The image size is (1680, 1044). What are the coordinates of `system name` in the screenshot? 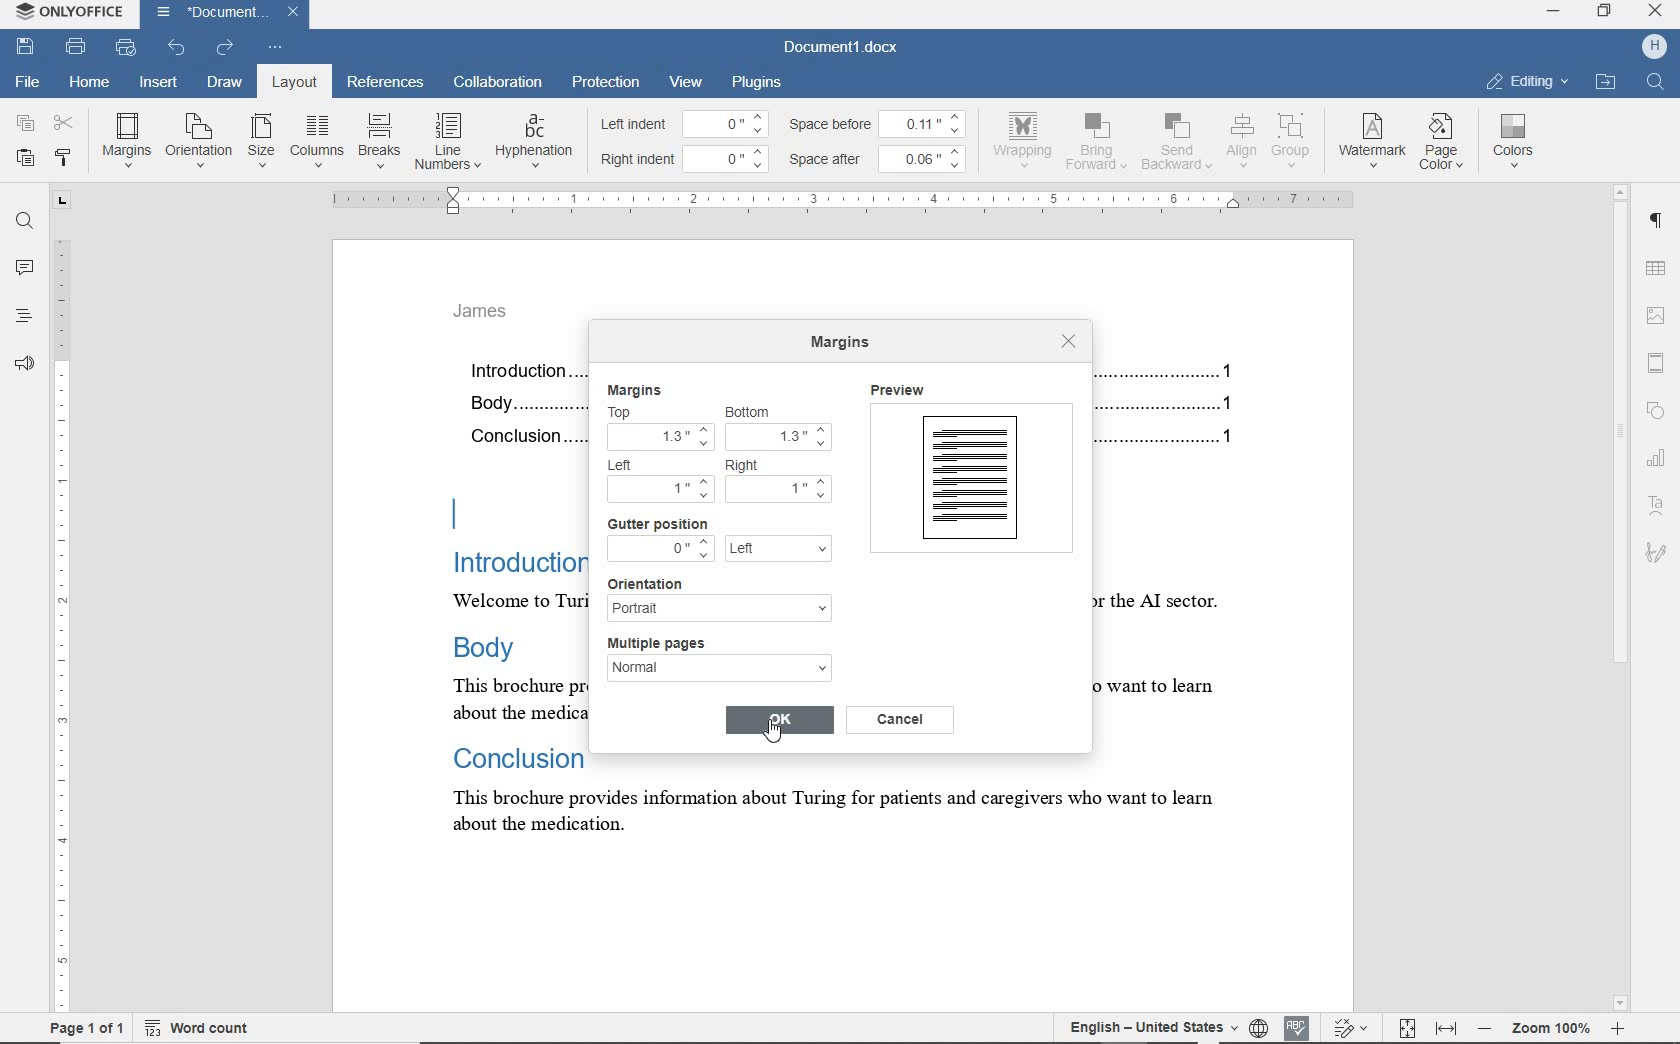 It's located at (72, 14).